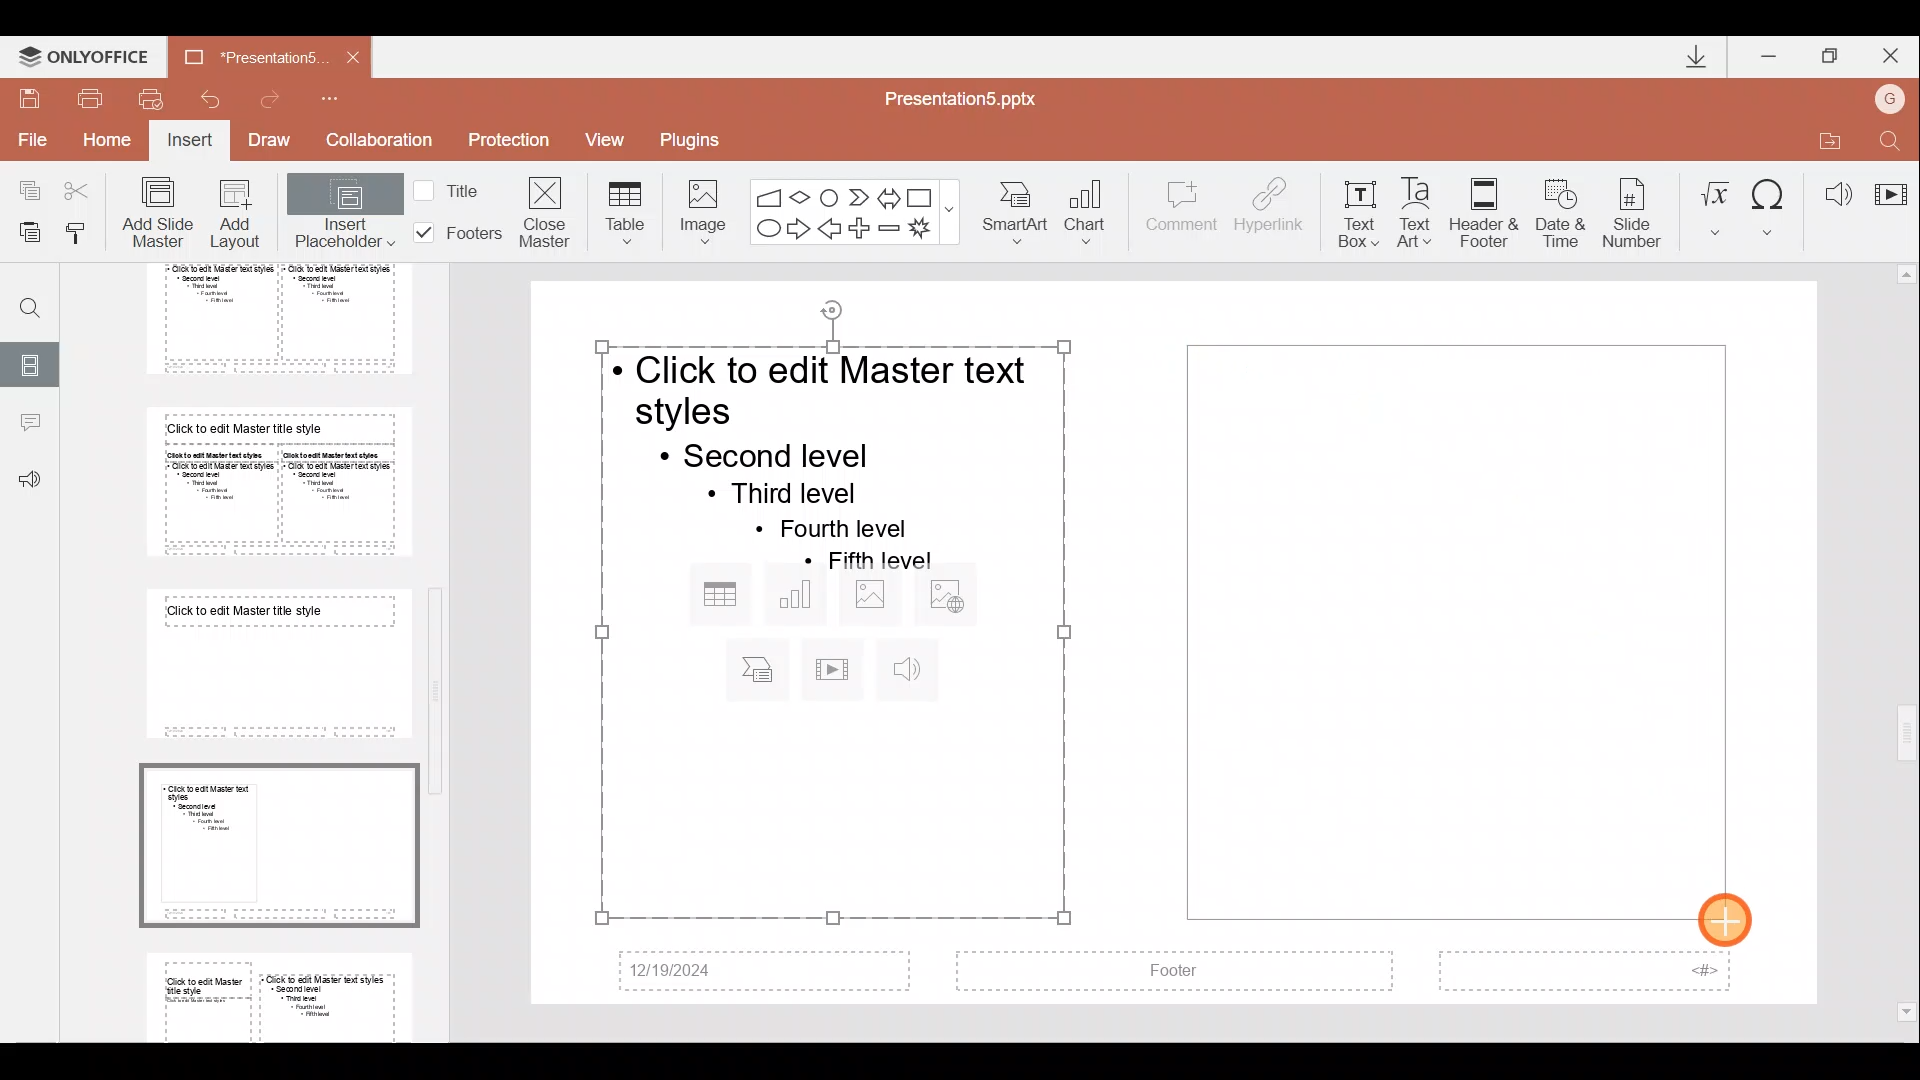  What do you see at coordinates (277, 841) in the screenshot?
I see `Slide 8` at bounding box center [277, 841].